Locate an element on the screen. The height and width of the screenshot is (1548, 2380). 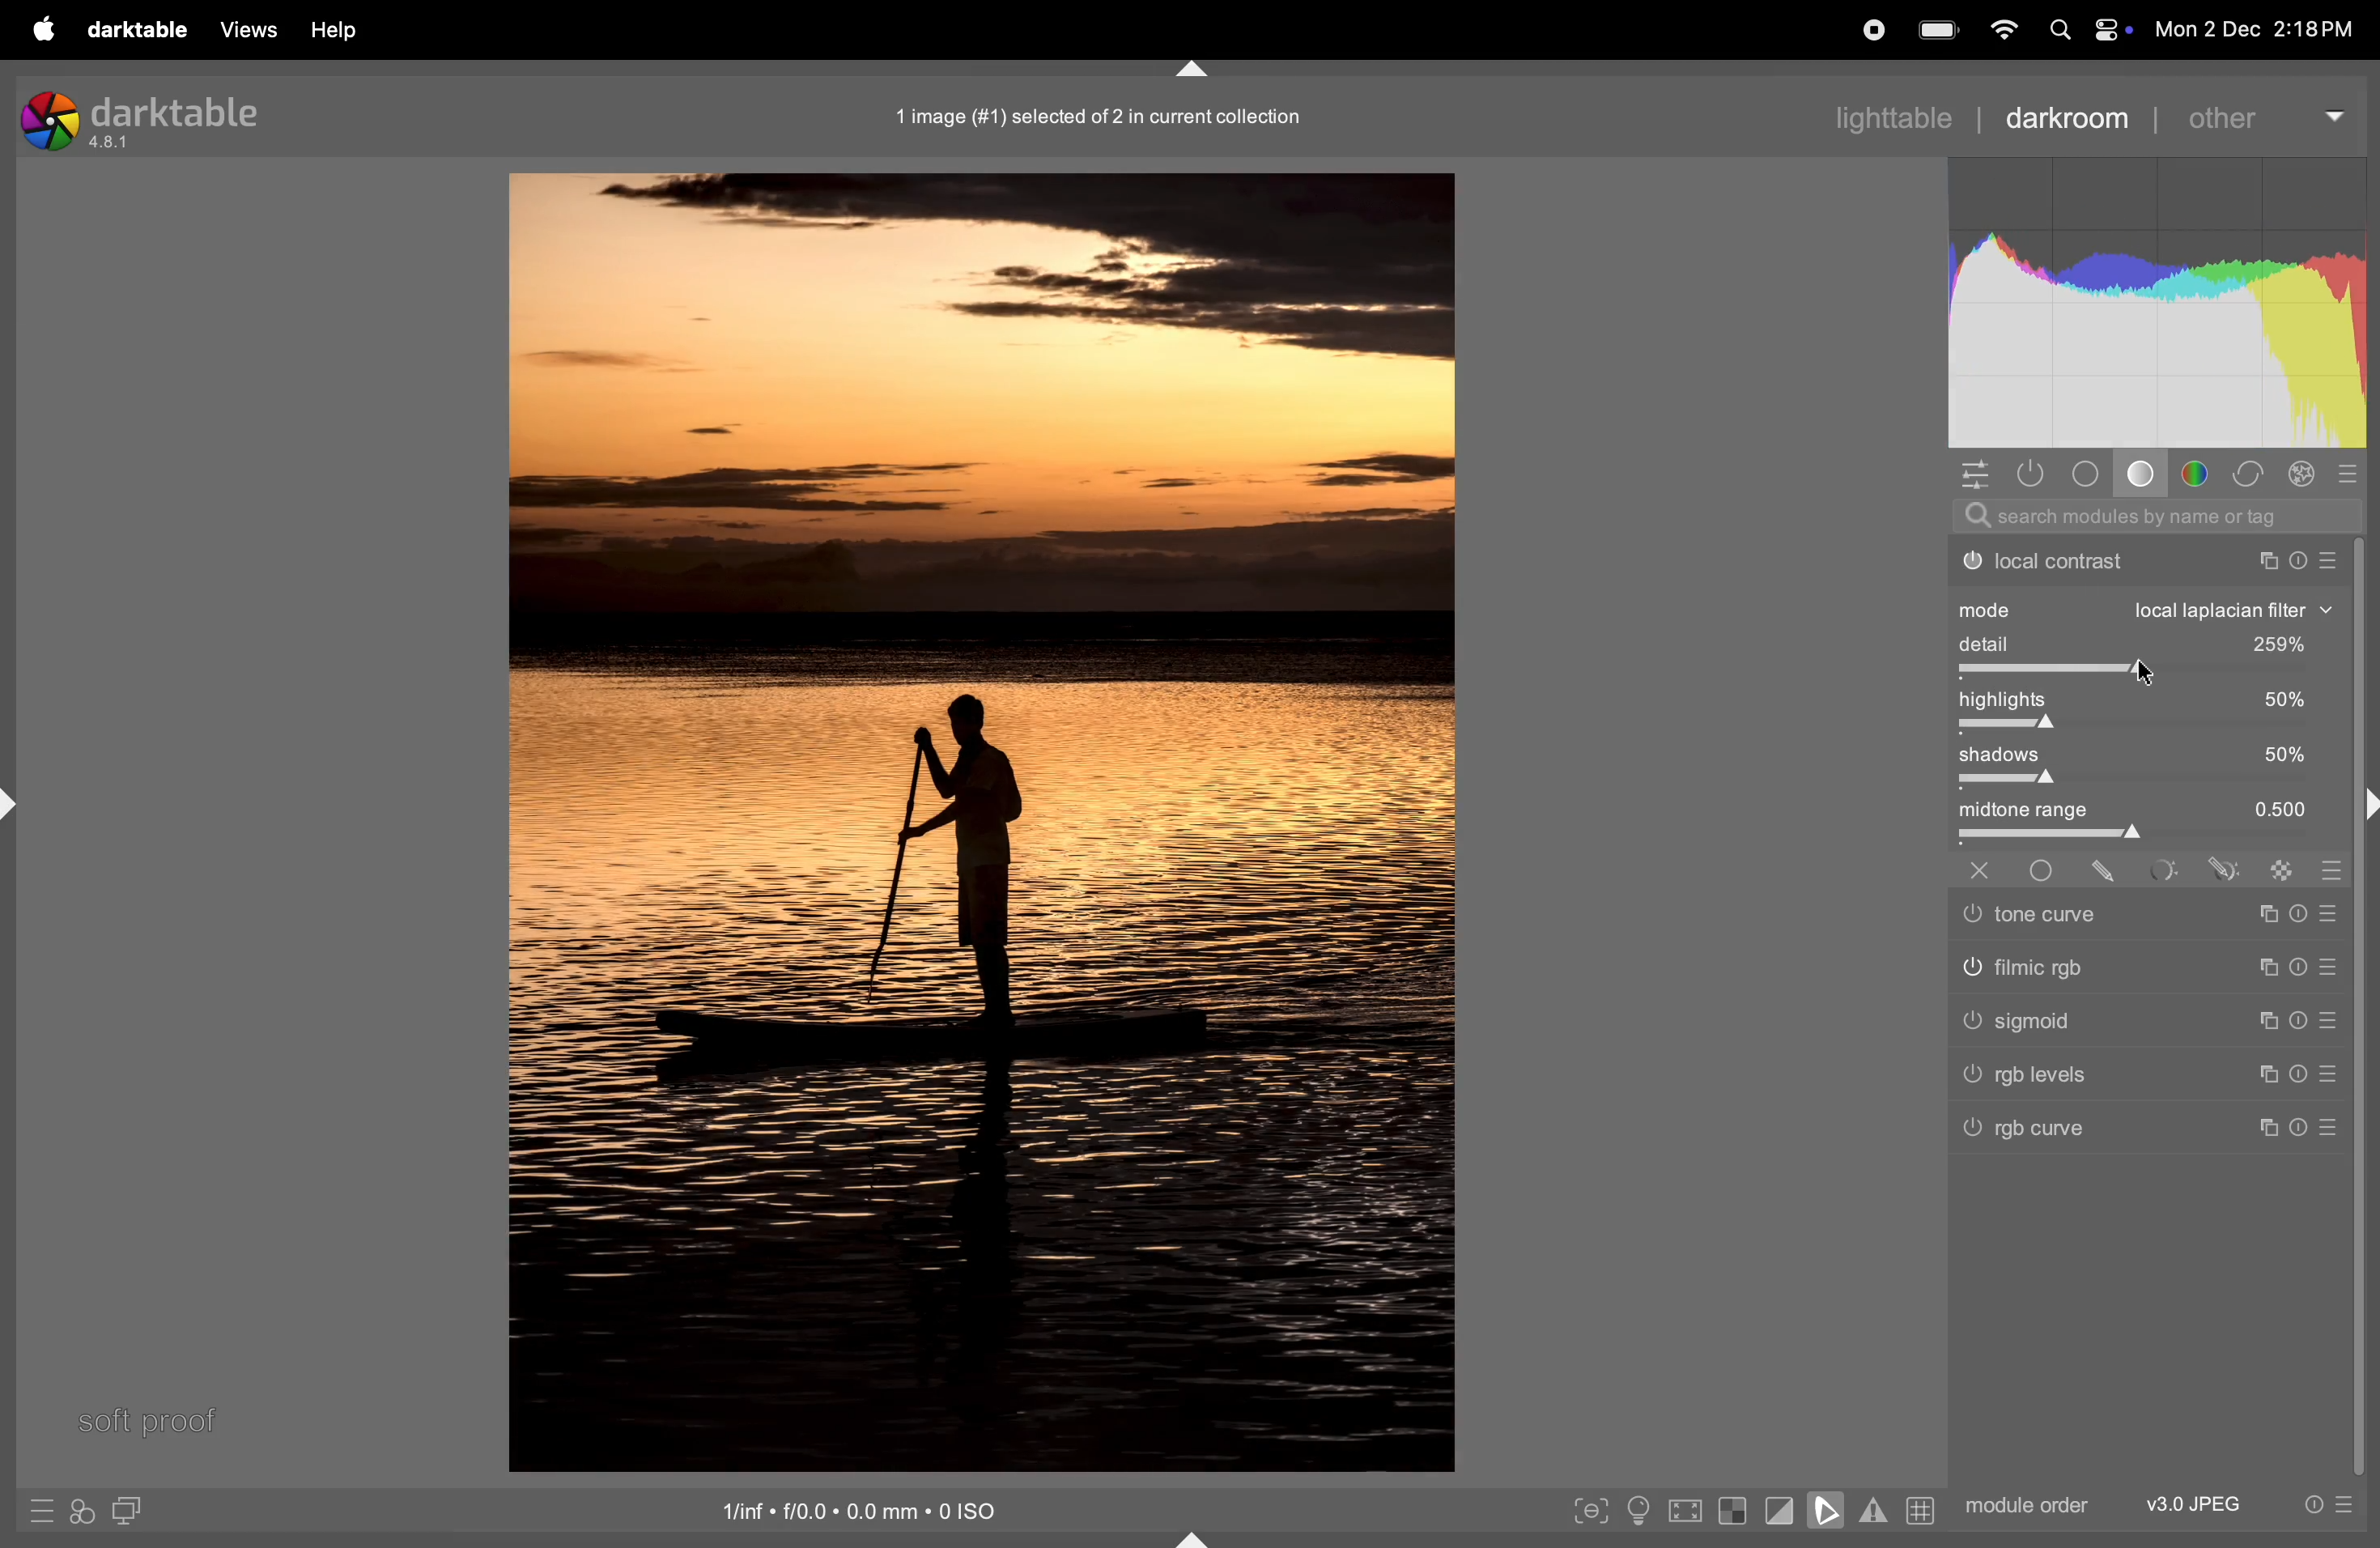
 is located at coordinates (2054, 970).